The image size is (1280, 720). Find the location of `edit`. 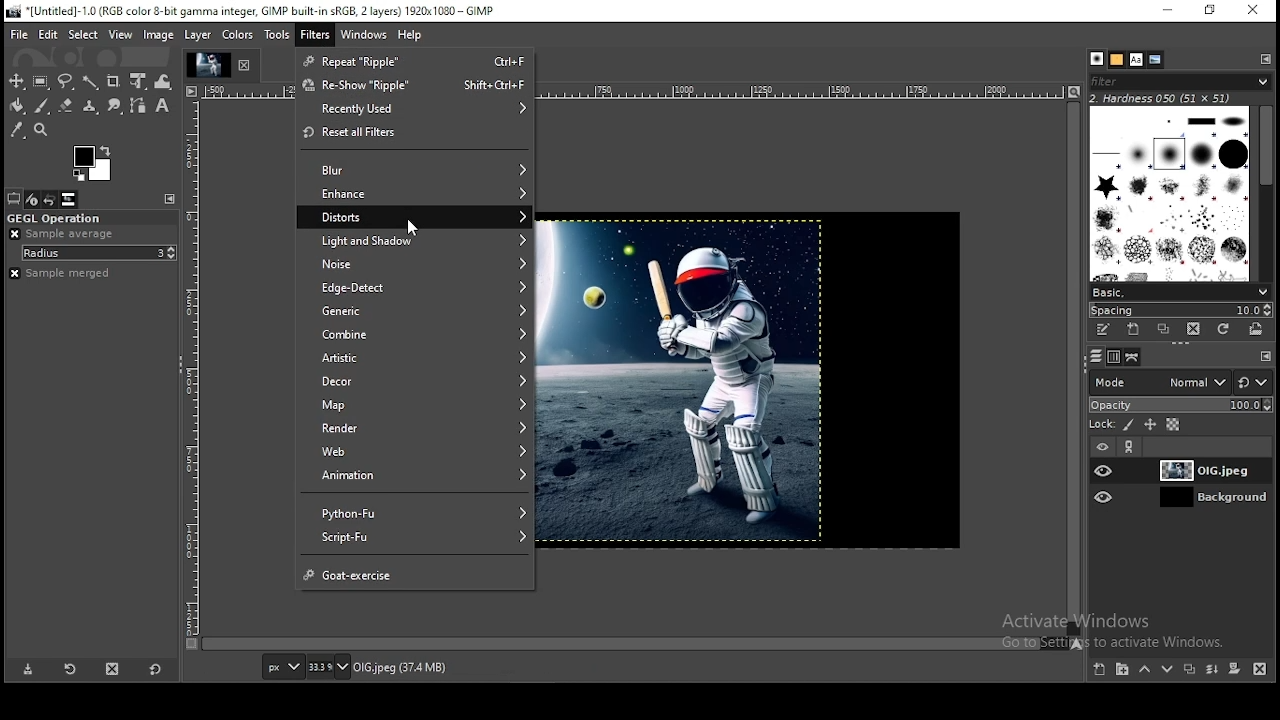

edit is located at coordinates (48, 34).